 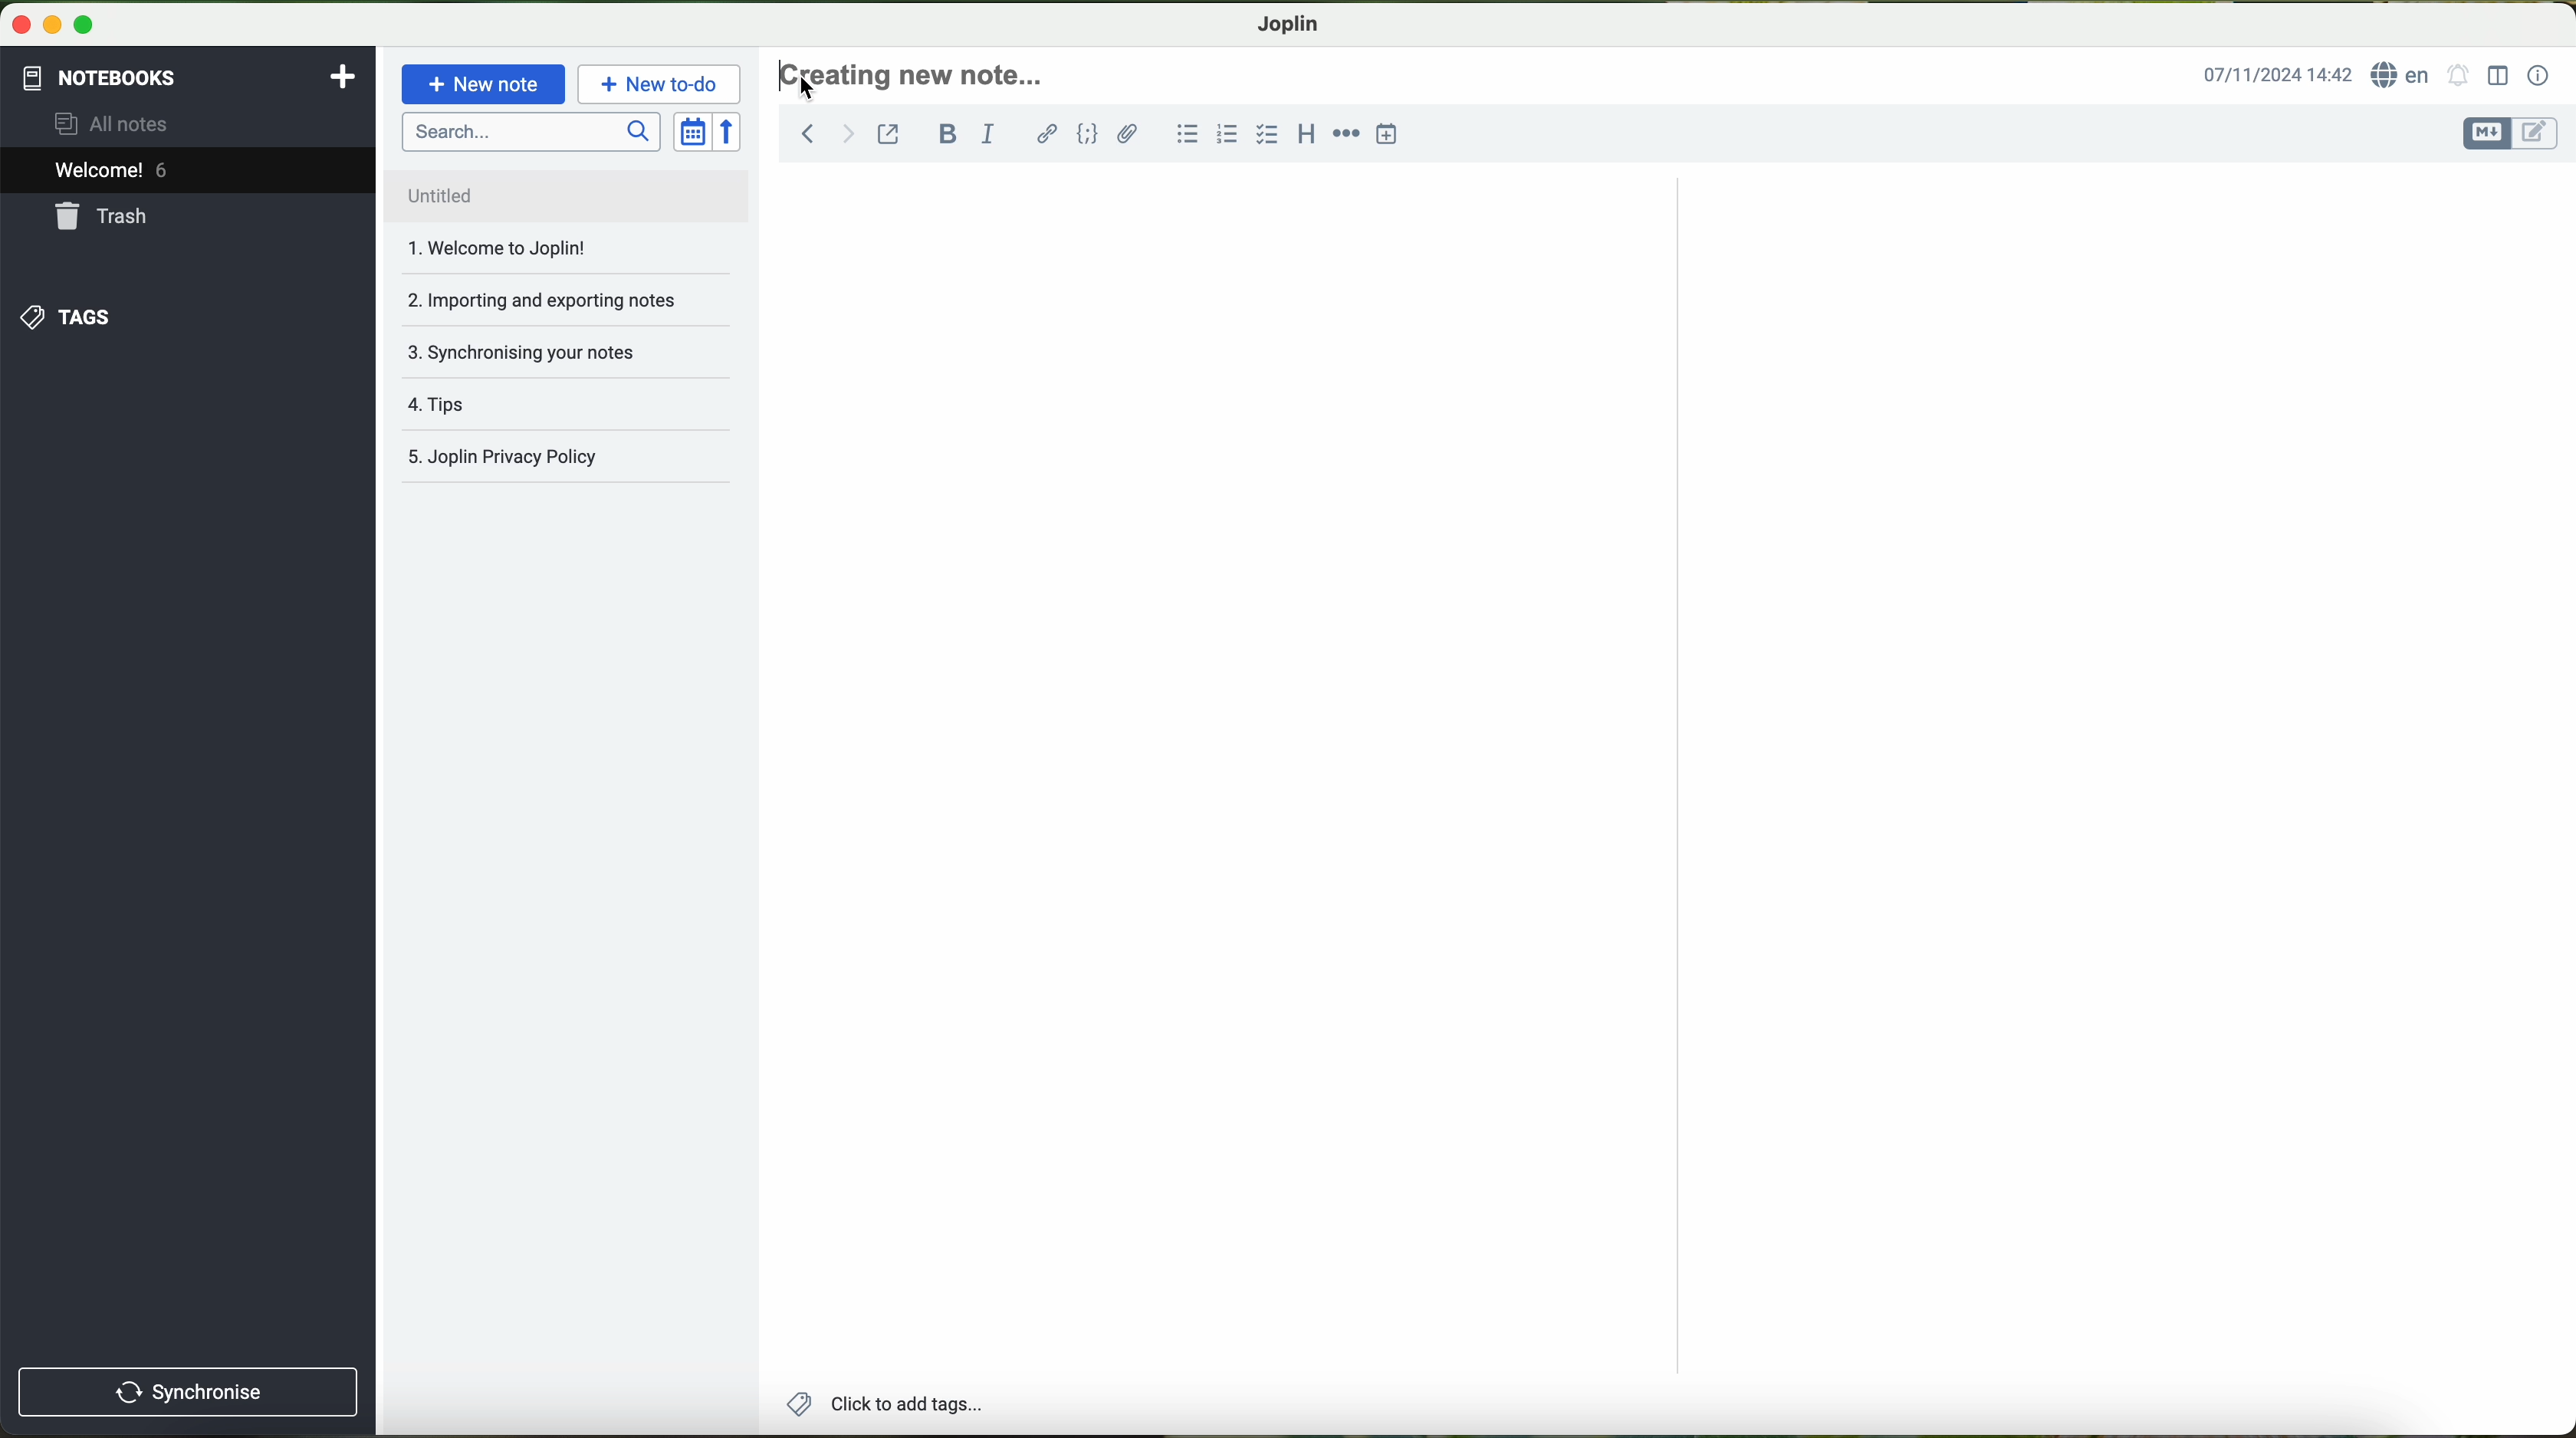 What do you see at coordinates (884, 1407) in the screenshot?
I see `add tags` at bounding box center [884, 1407].